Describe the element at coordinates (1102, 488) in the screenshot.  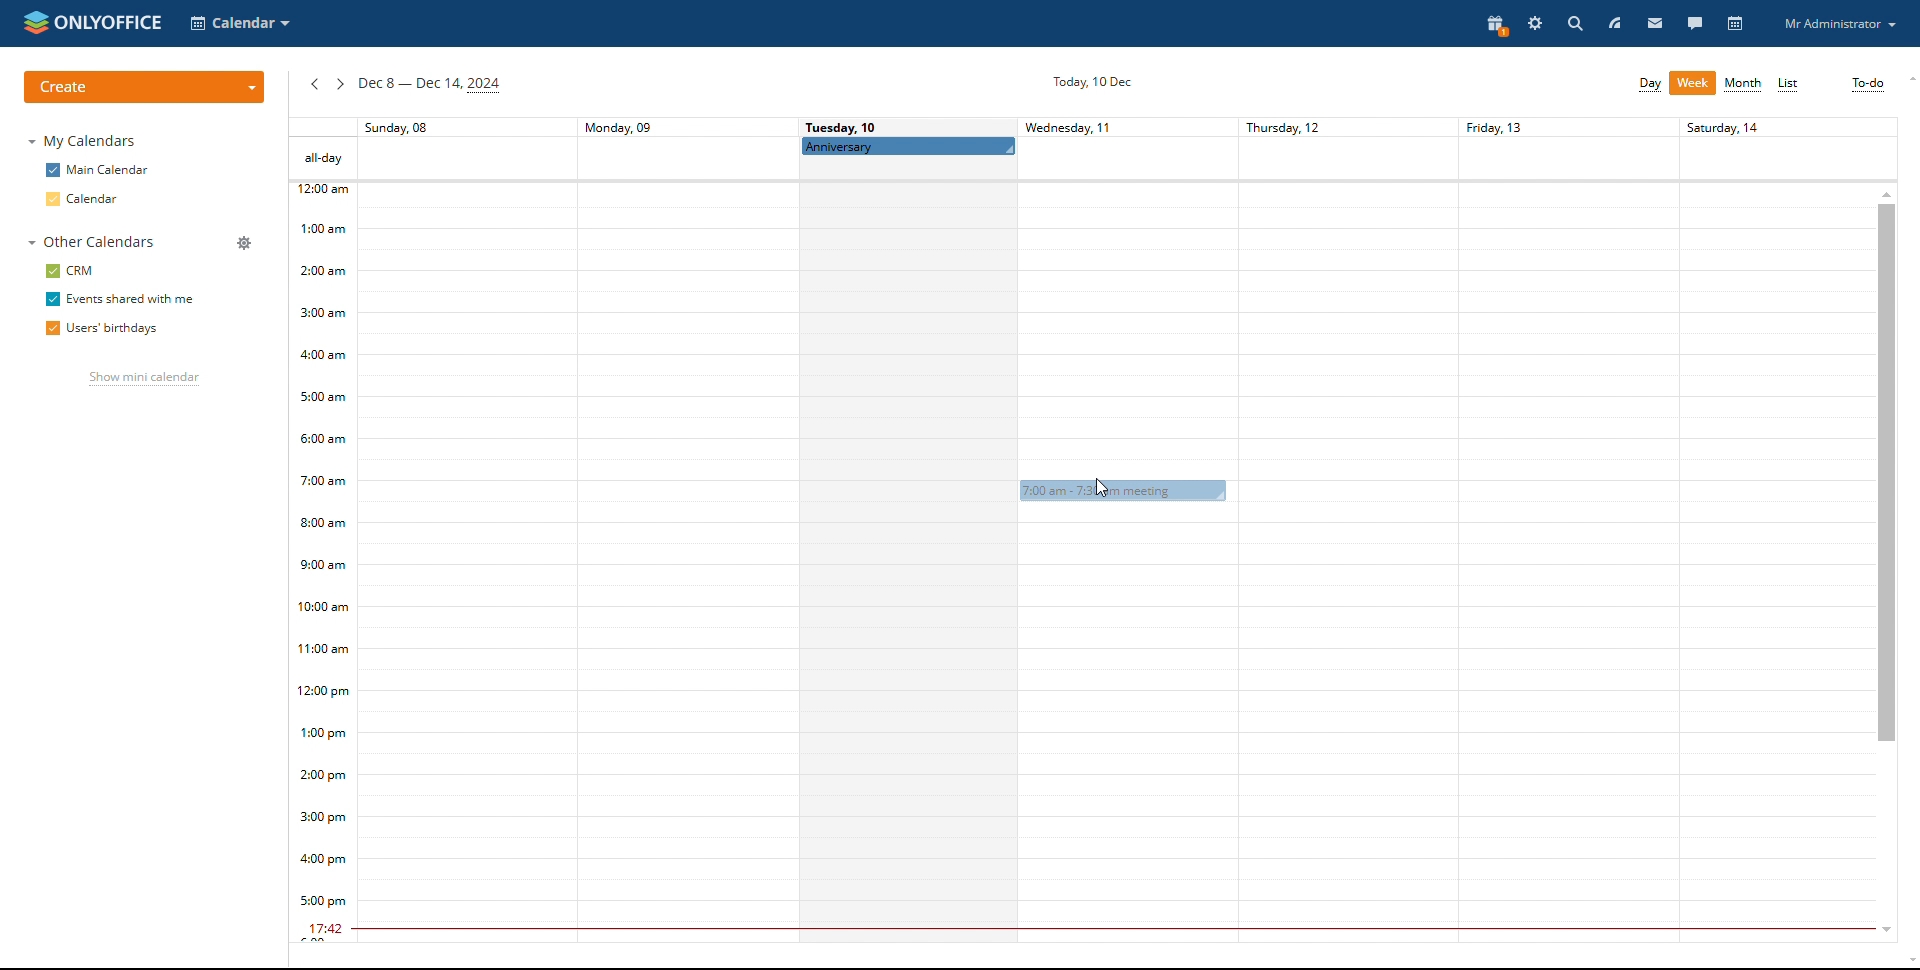
I see `cursor` at that location.